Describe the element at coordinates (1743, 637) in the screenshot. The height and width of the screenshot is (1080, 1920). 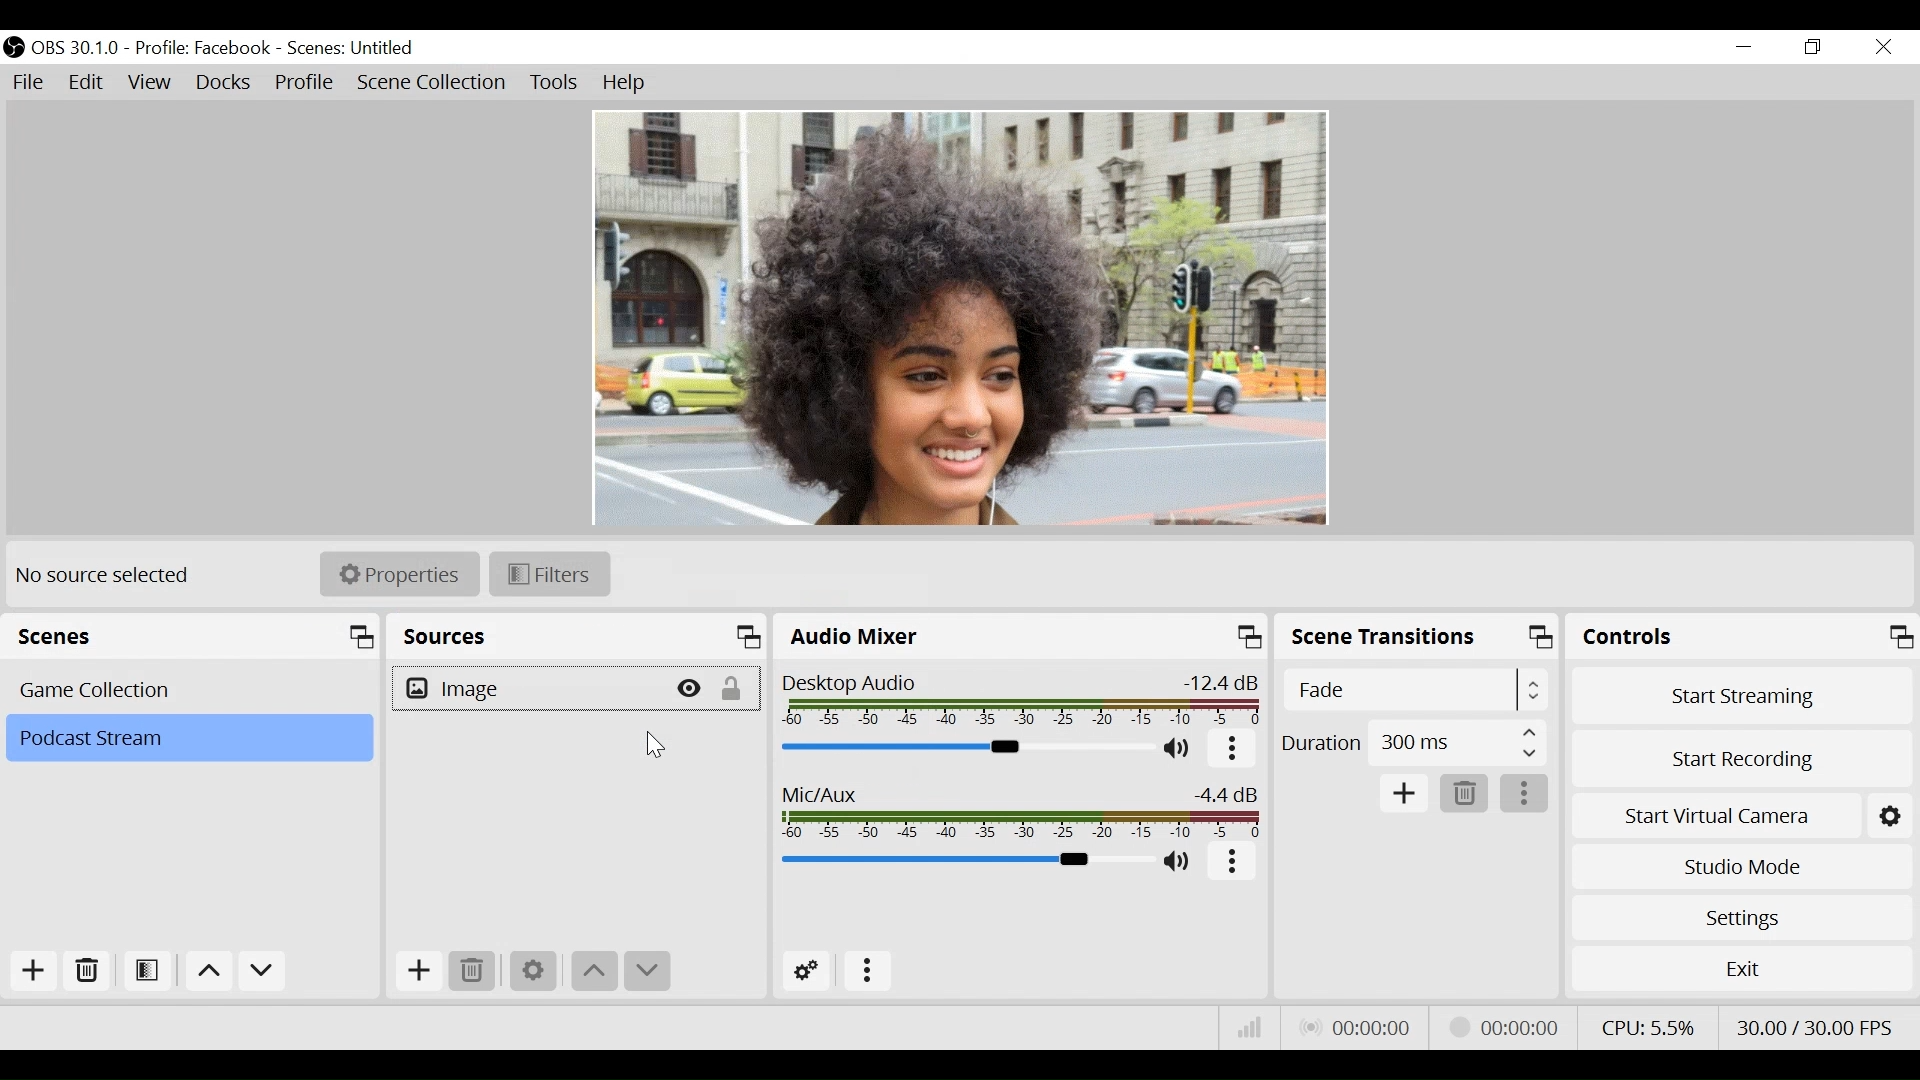
I see `Controls` at that location.